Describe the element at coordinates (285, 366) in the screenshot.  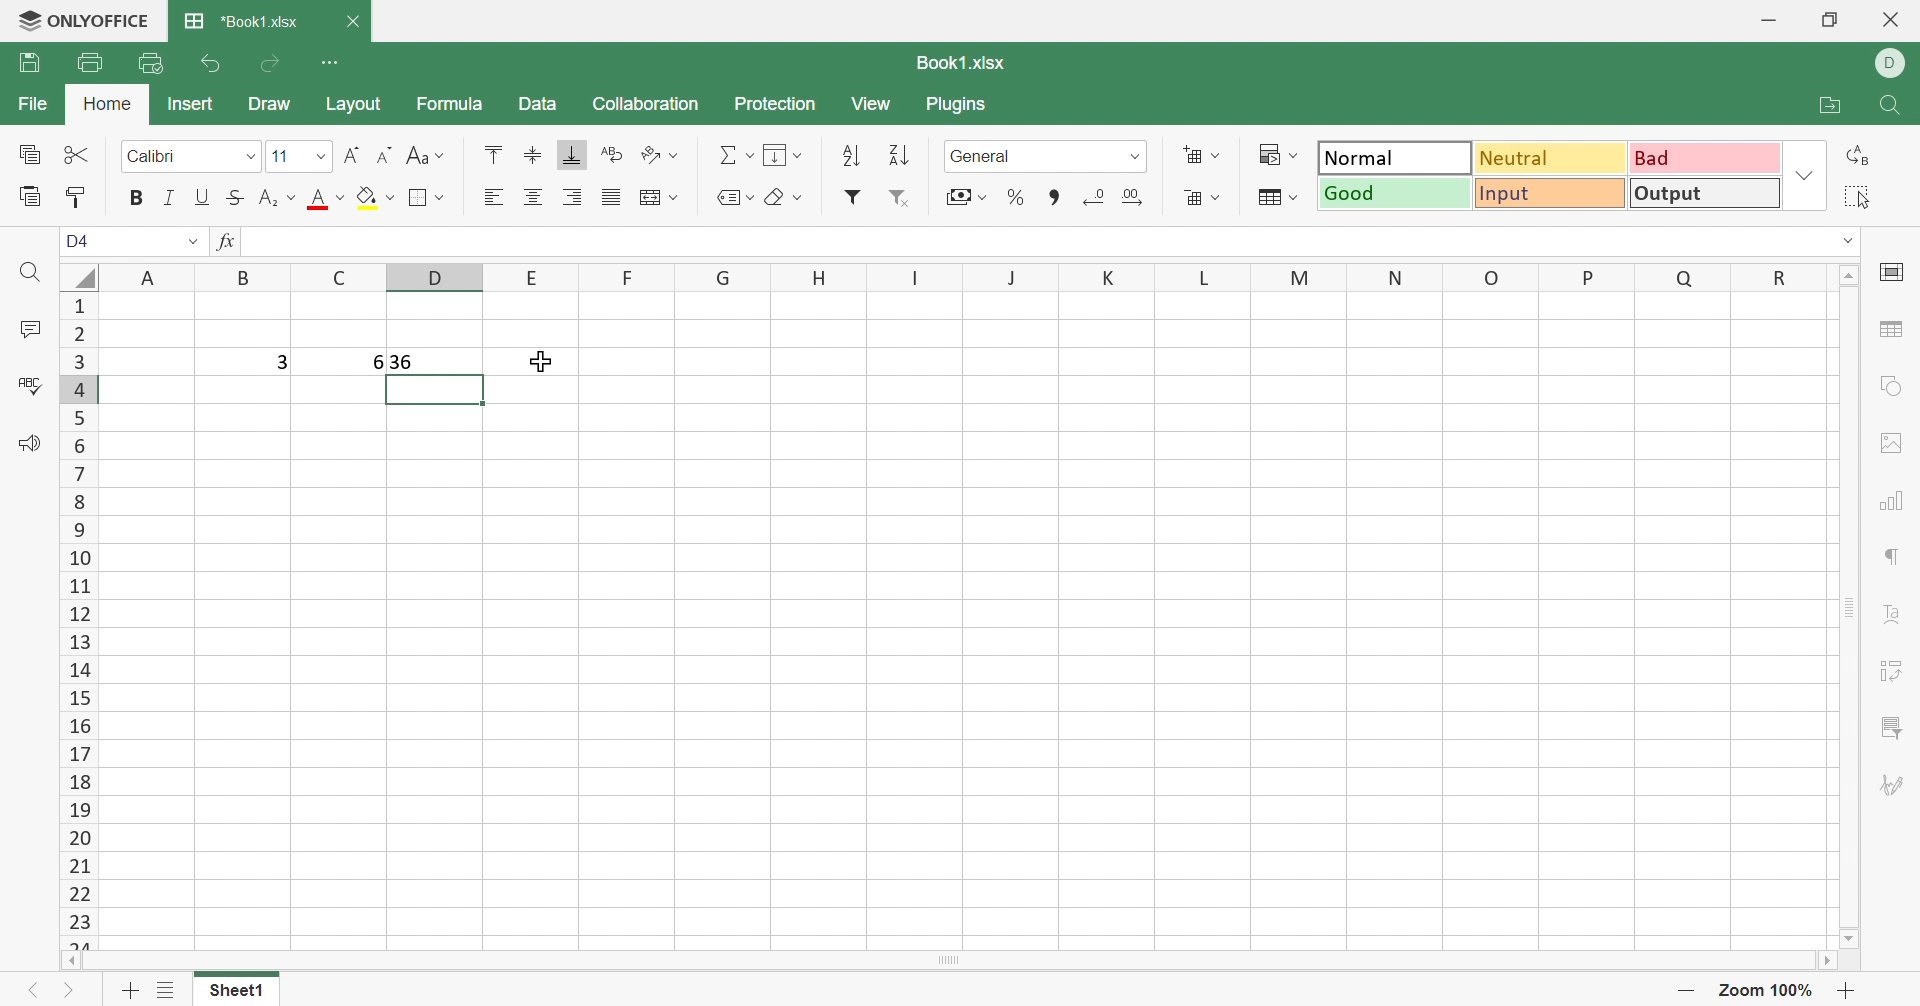
I see `3` at that location.